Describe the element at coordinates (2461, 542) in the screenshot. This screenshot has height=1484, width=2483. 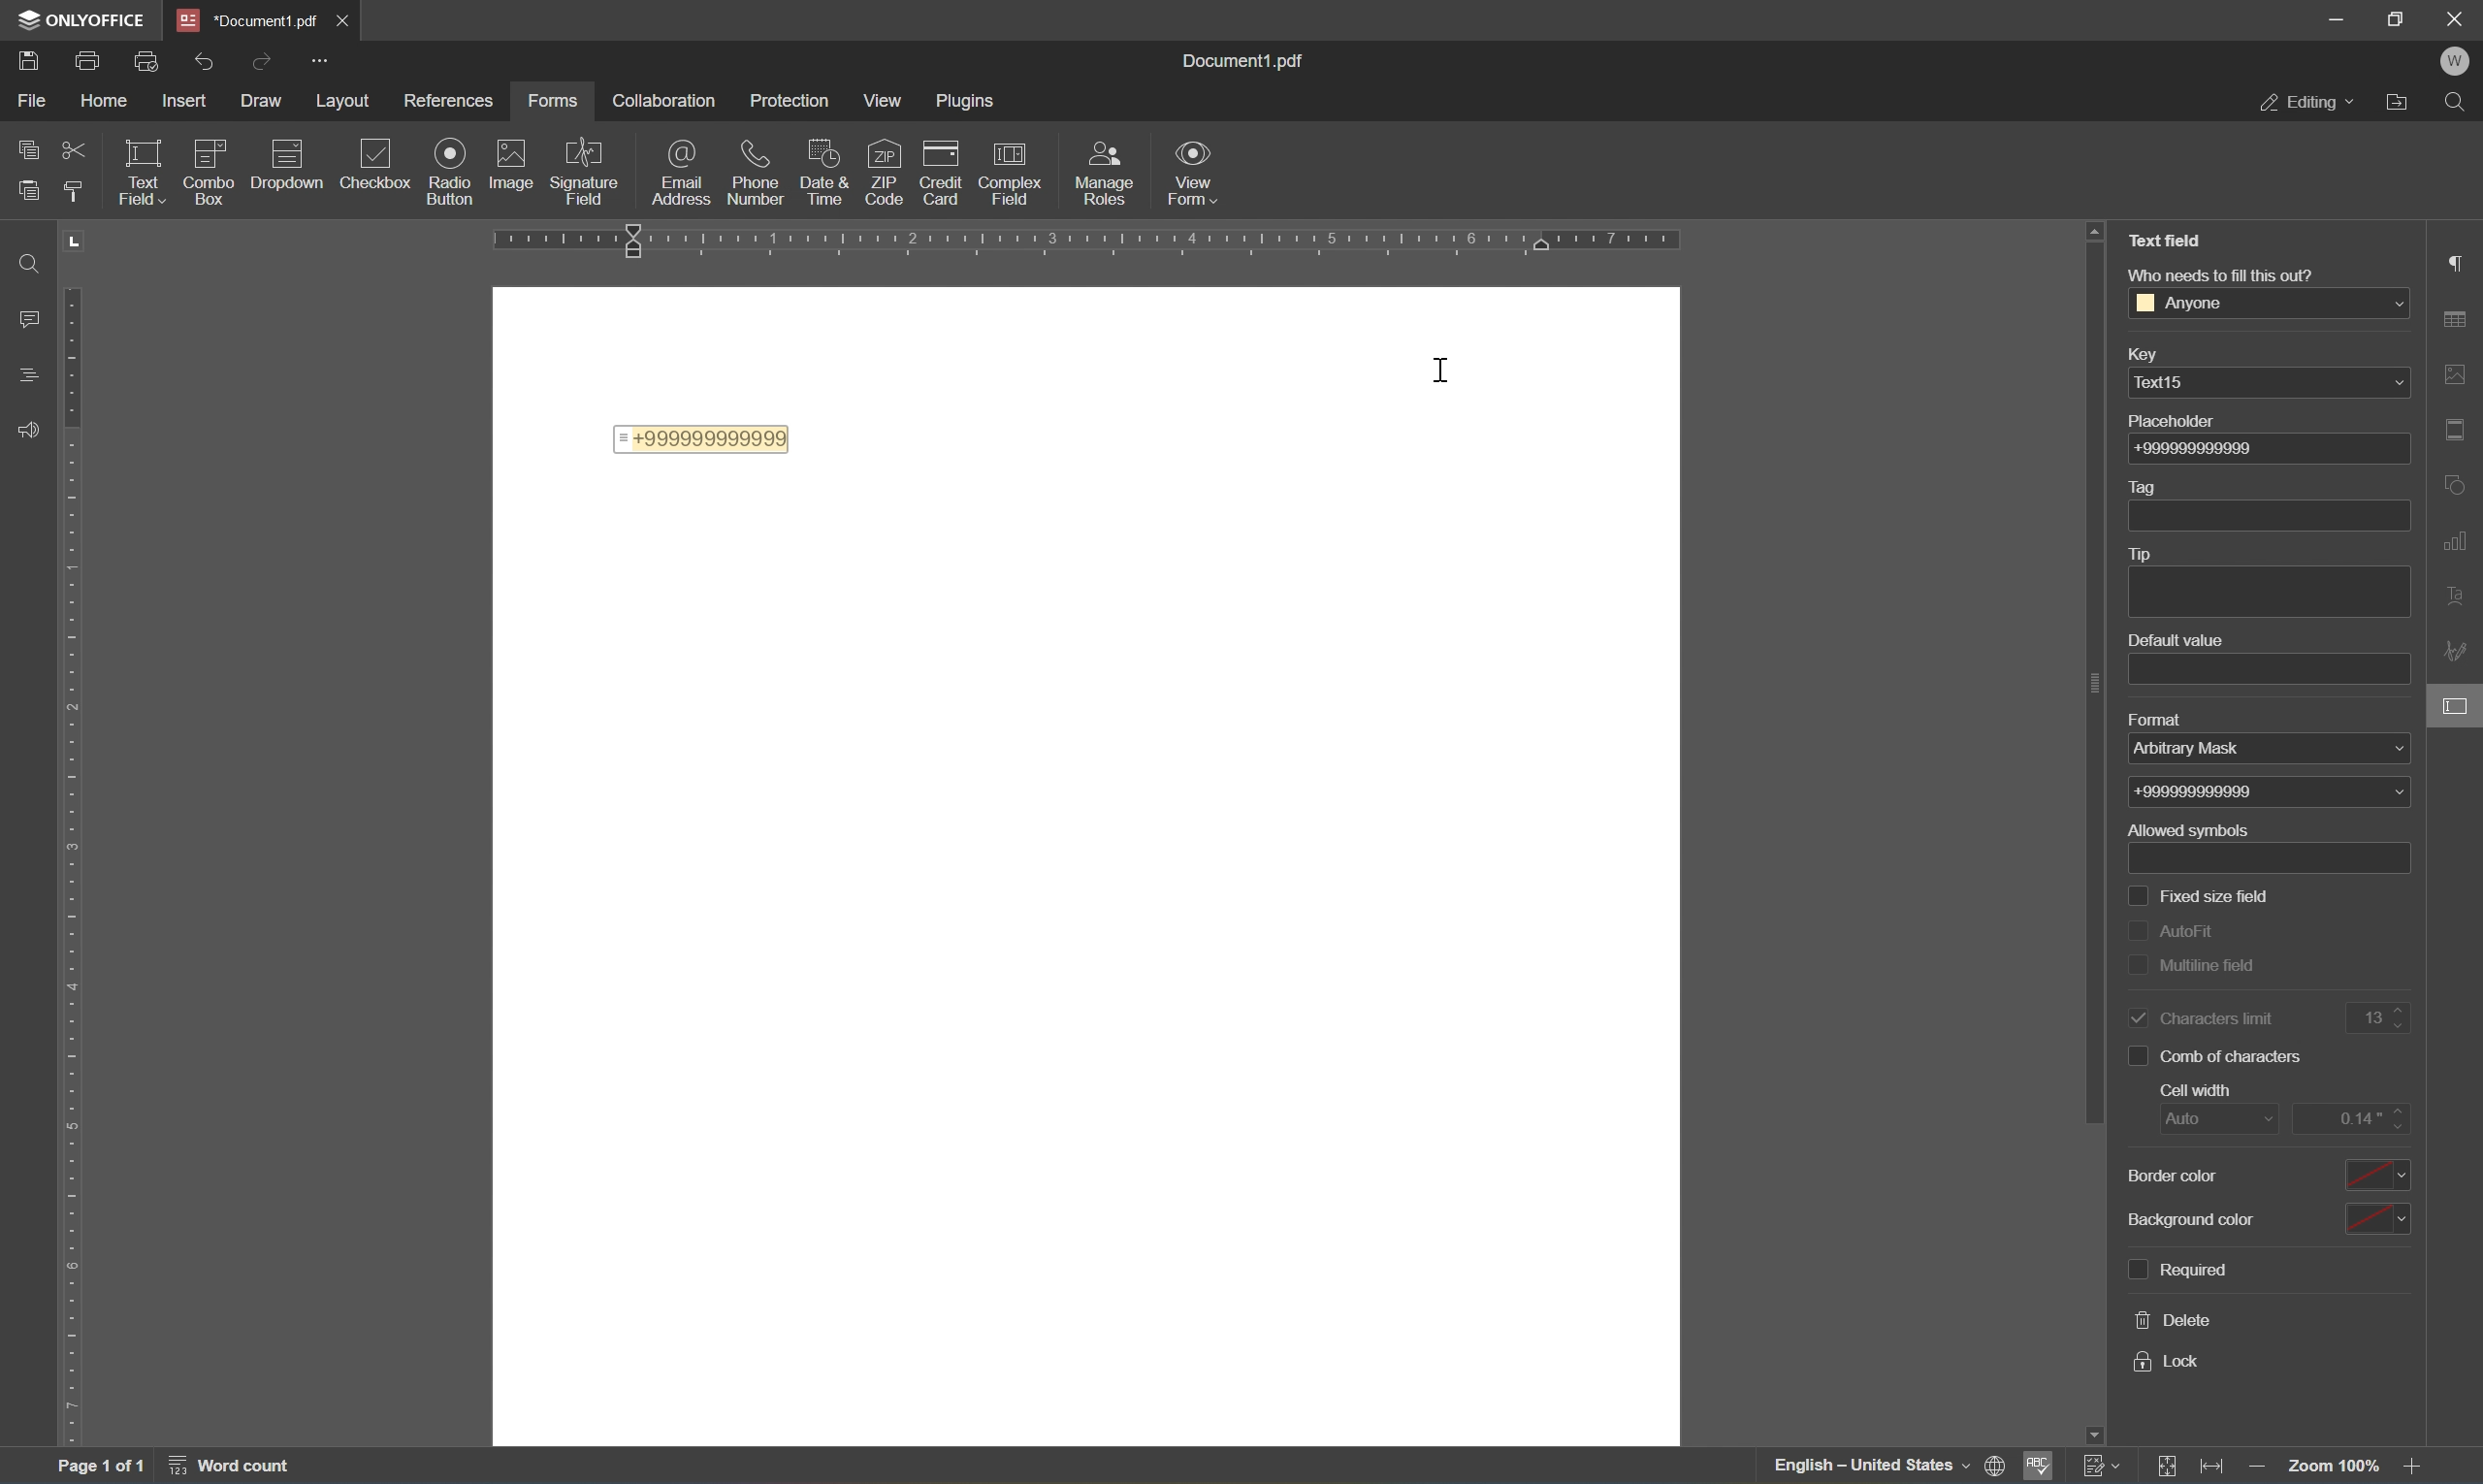
I see `chart settings` at that location.